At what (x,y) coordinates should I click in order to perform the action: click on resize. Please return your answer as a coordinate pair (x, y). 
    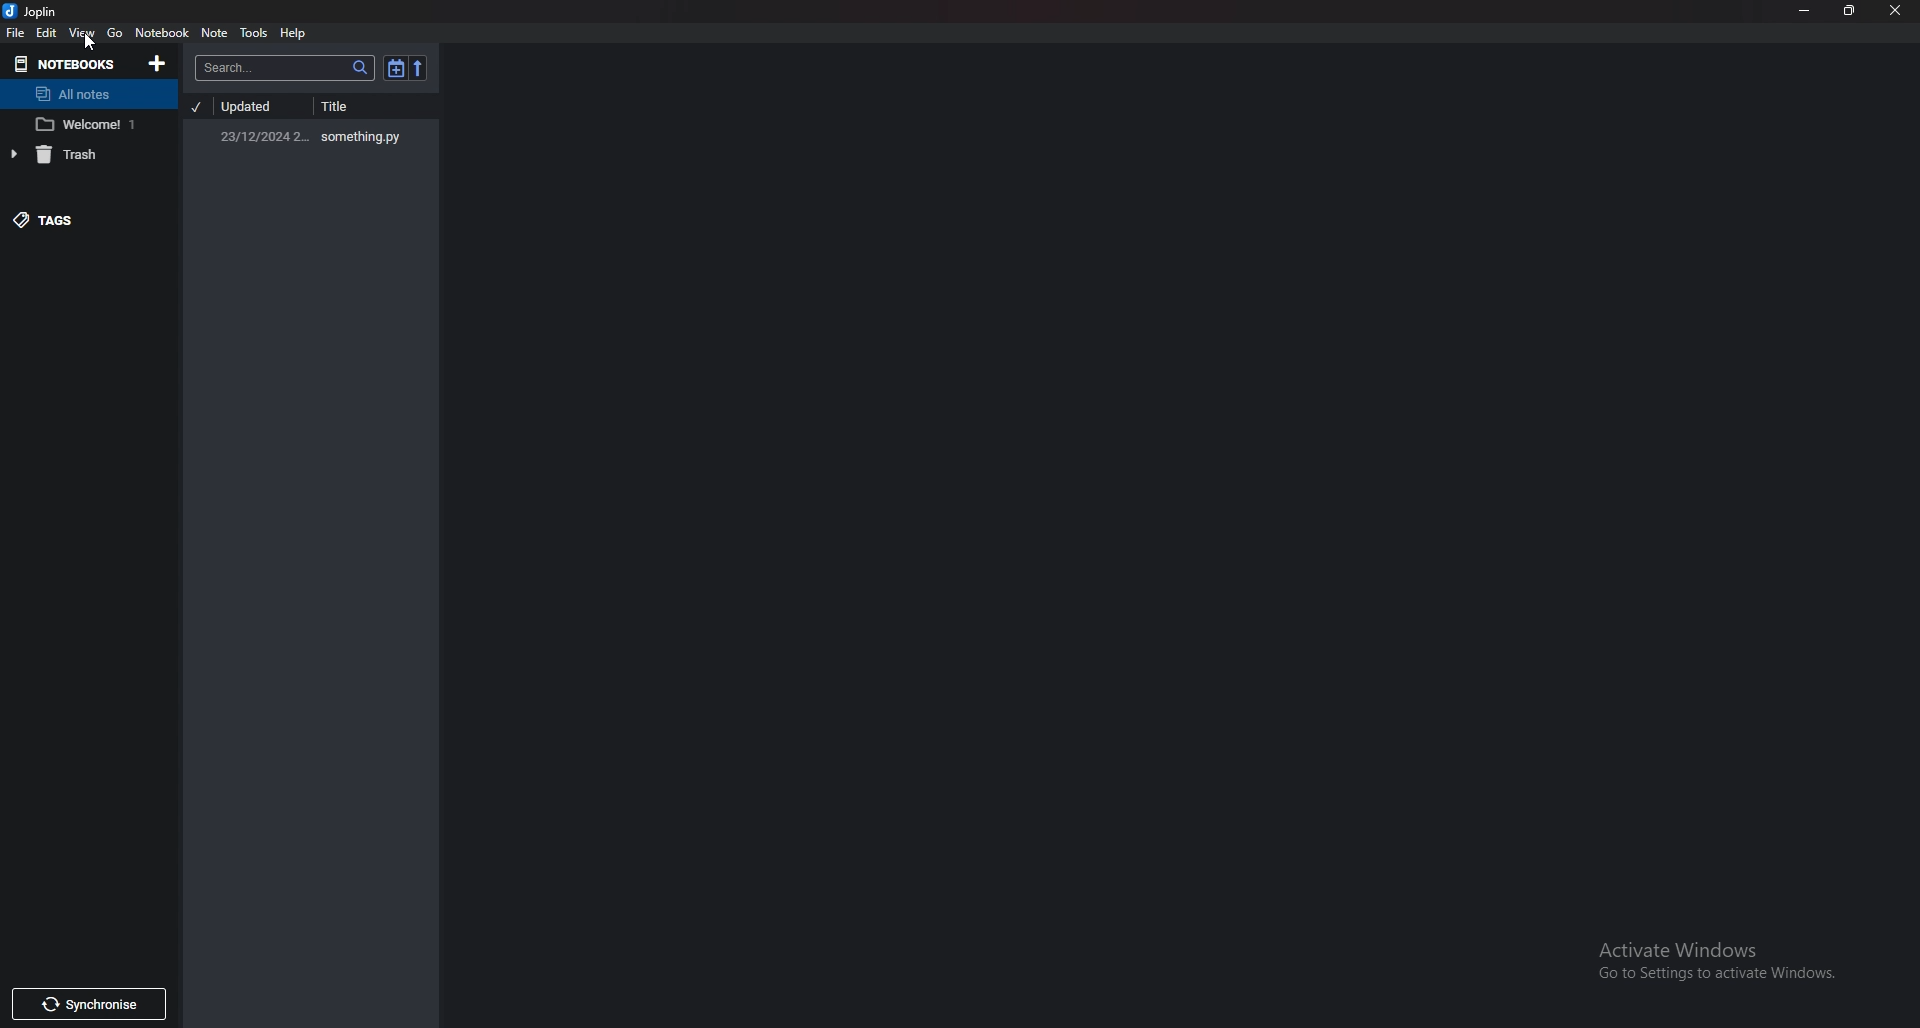
    Looking at the image, I should click on (1851, 11).